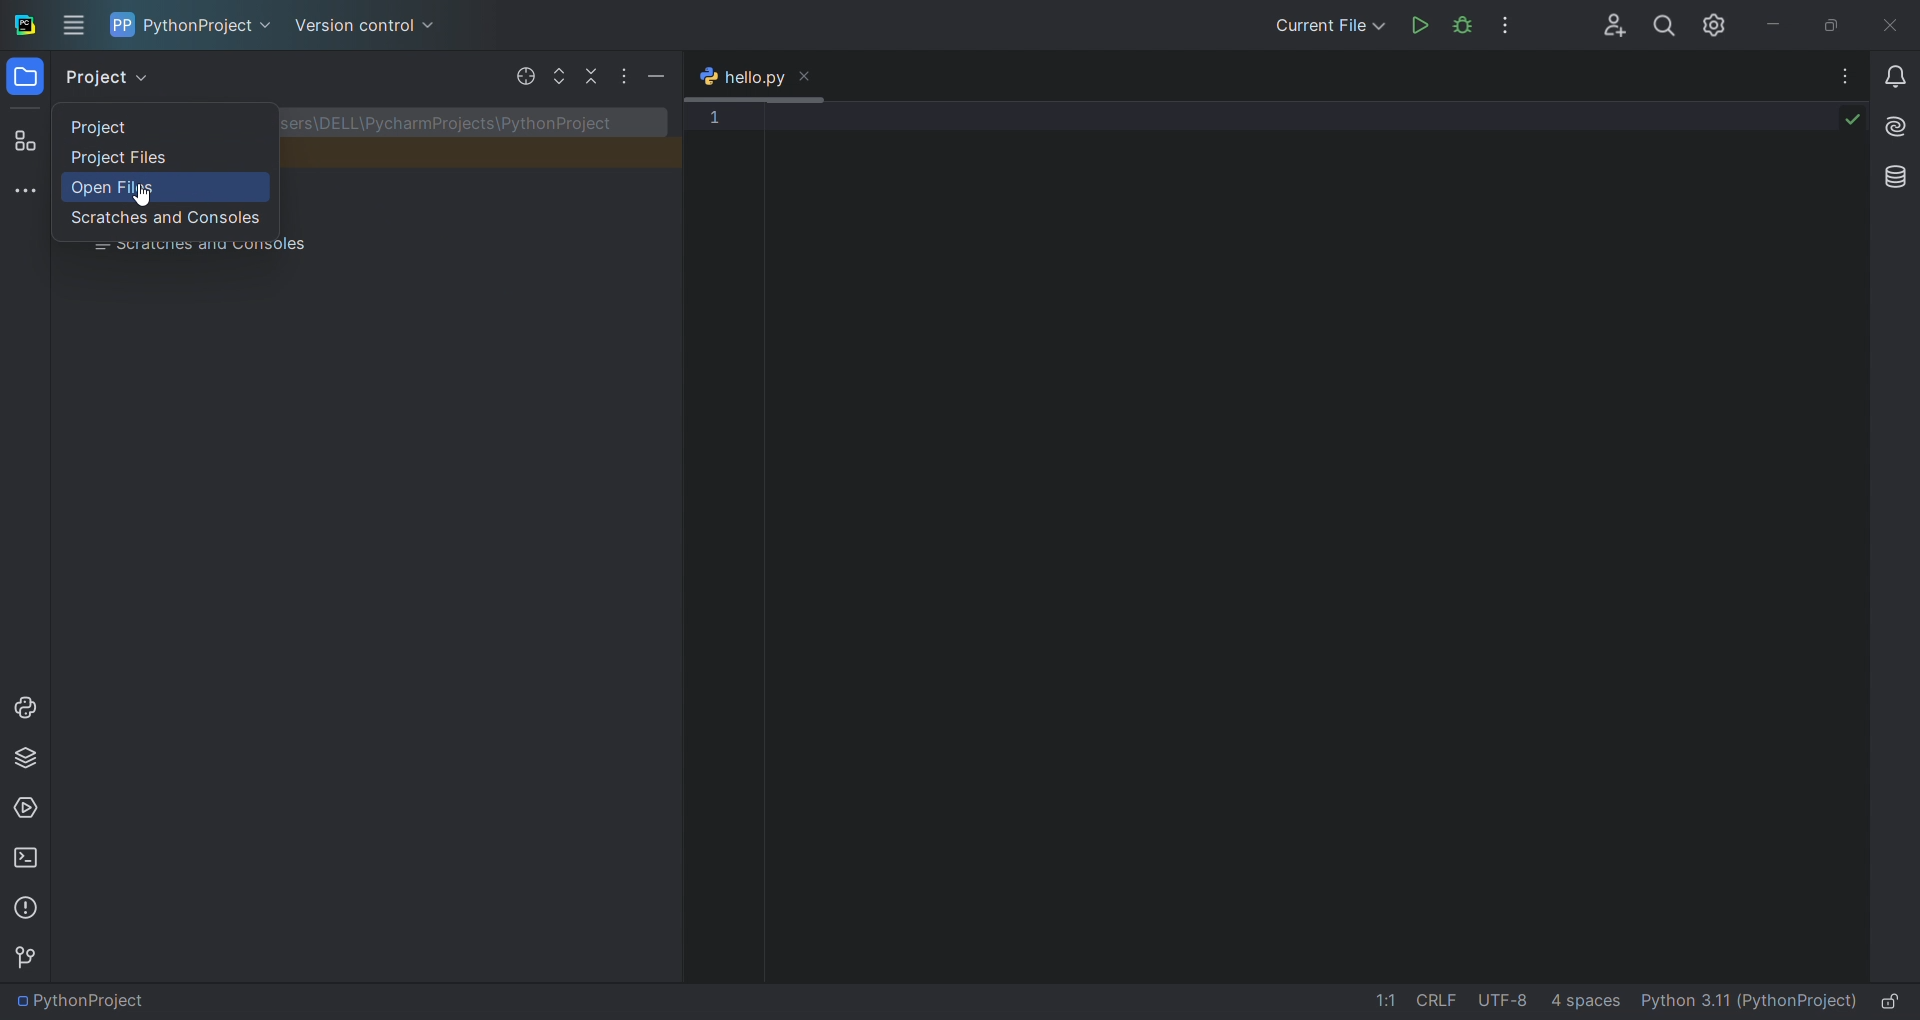 Image resolution: width=1920 pixels, height=1020 pixels. I want to click on cursor, so click(145, 195).